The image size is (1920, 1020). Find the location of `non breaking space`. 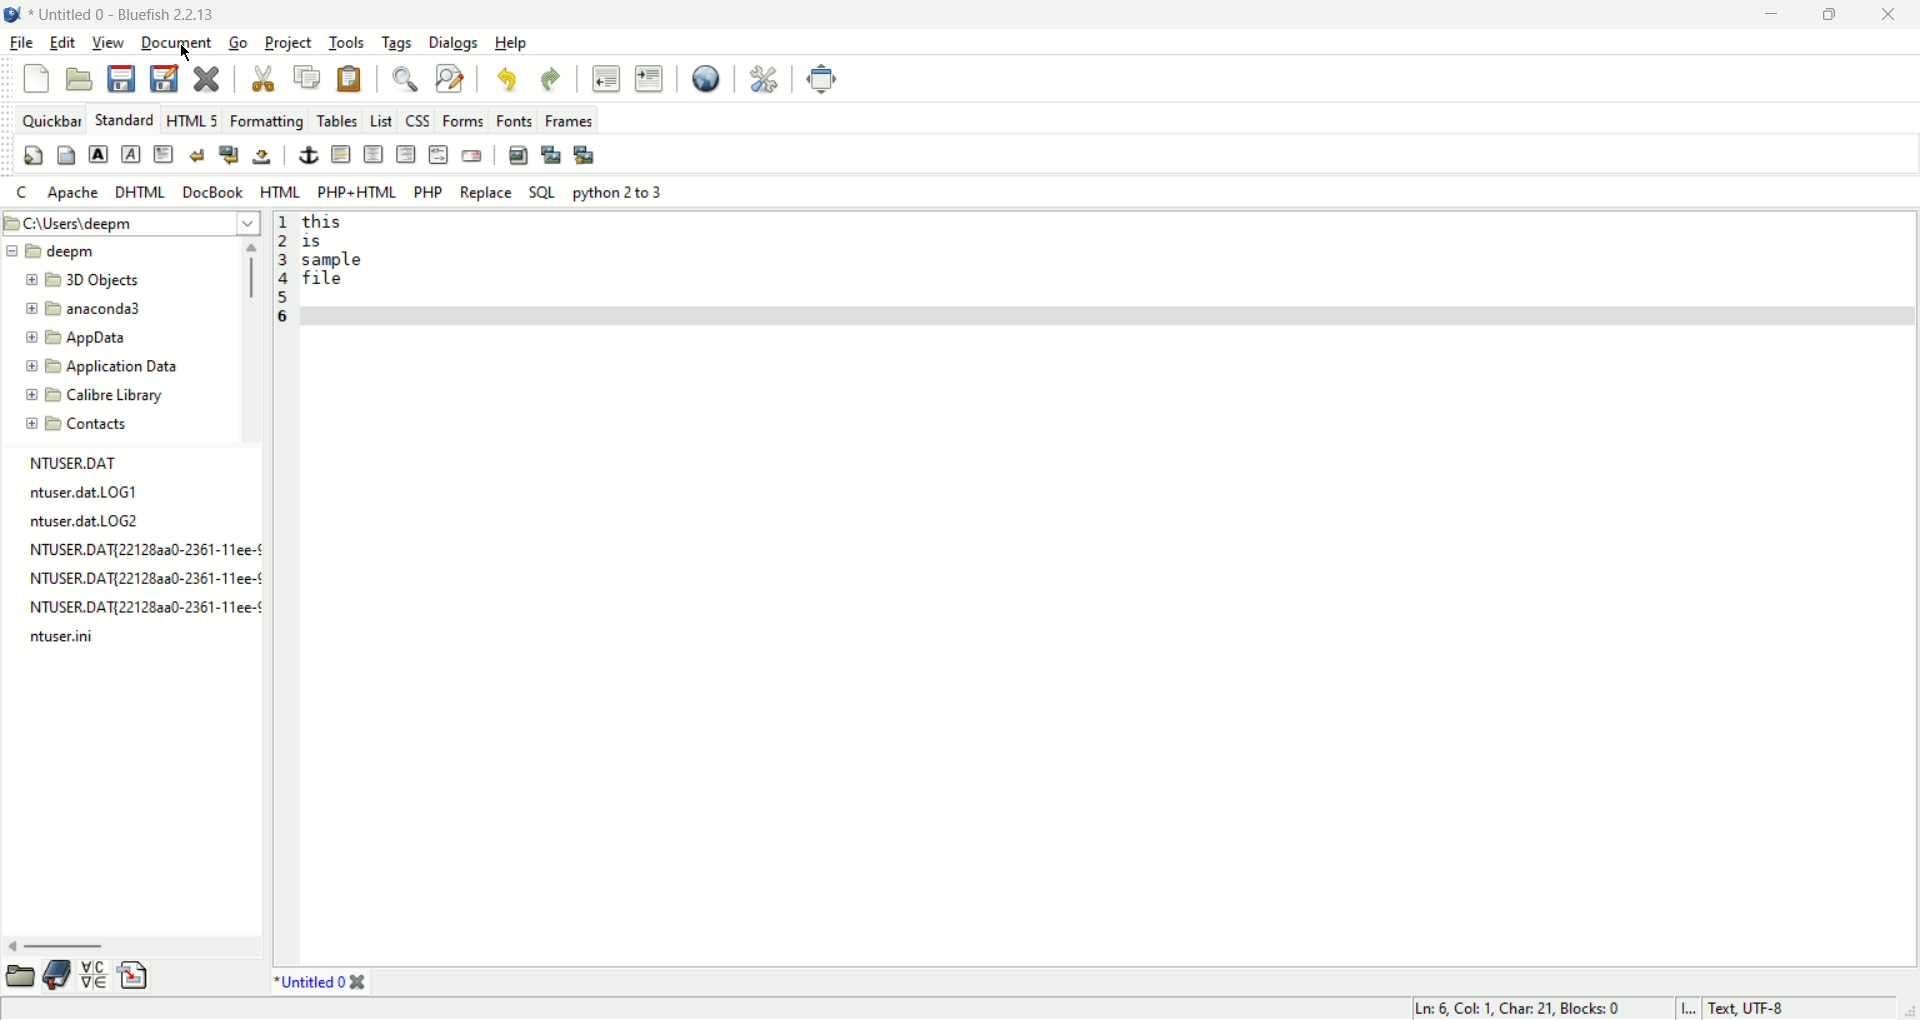

non breaking space is located at coordinates (260, 157).